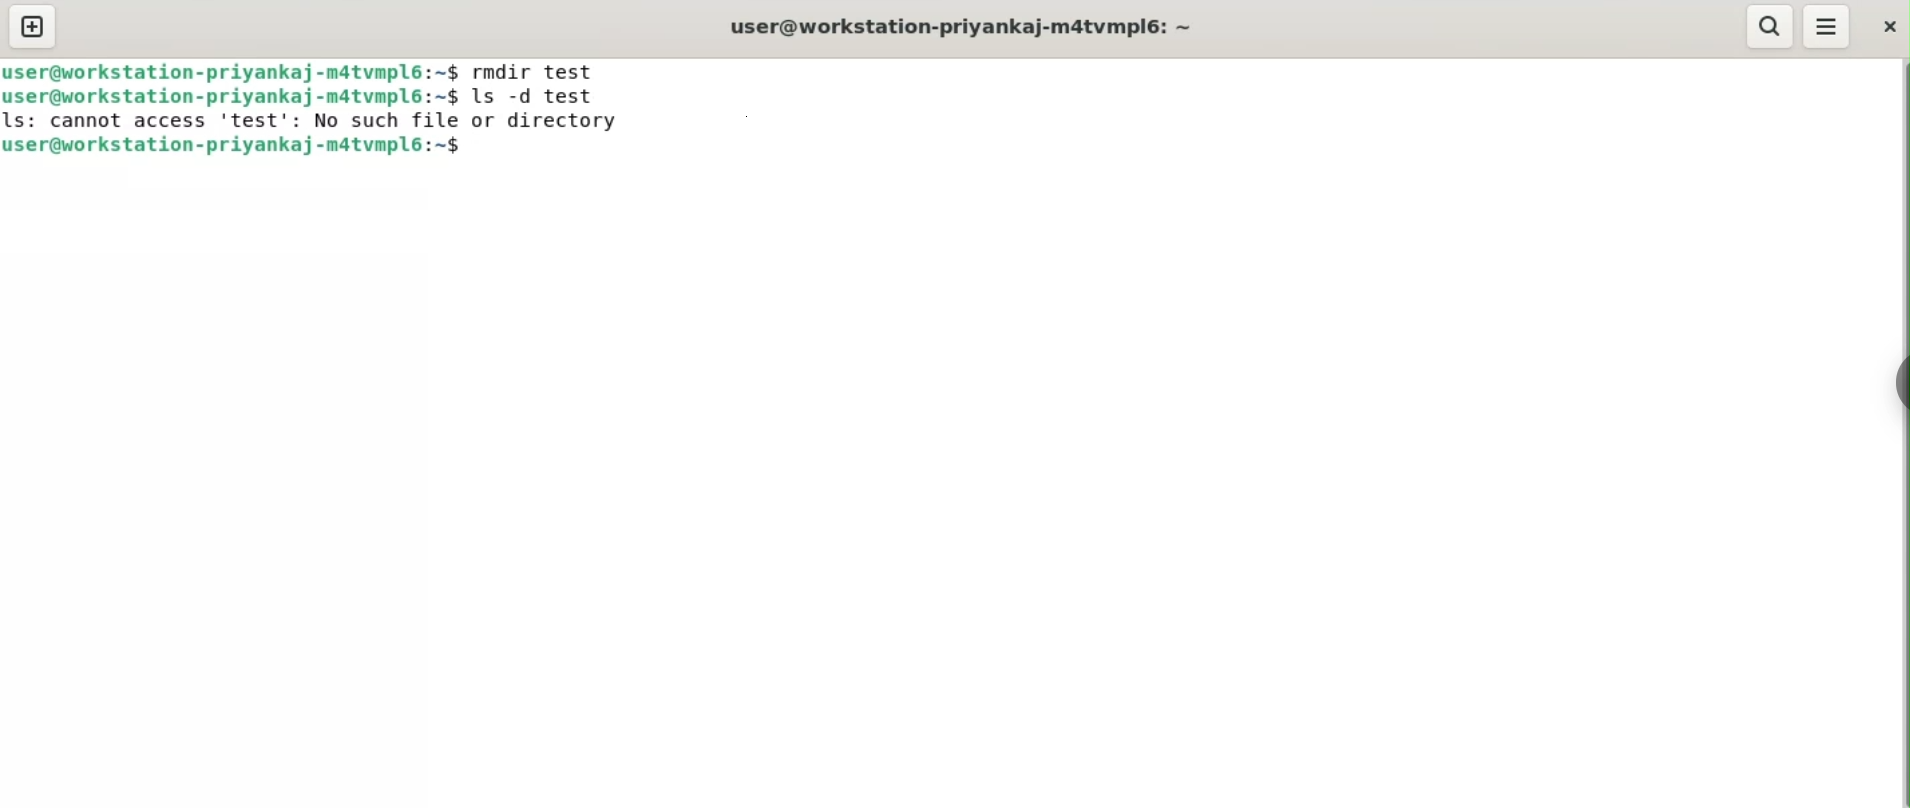 This screenshot has height=808, width=1910. I want to click on user@workstation-priyankaj-m4tvmpl6: ~$, so click(234, 98).